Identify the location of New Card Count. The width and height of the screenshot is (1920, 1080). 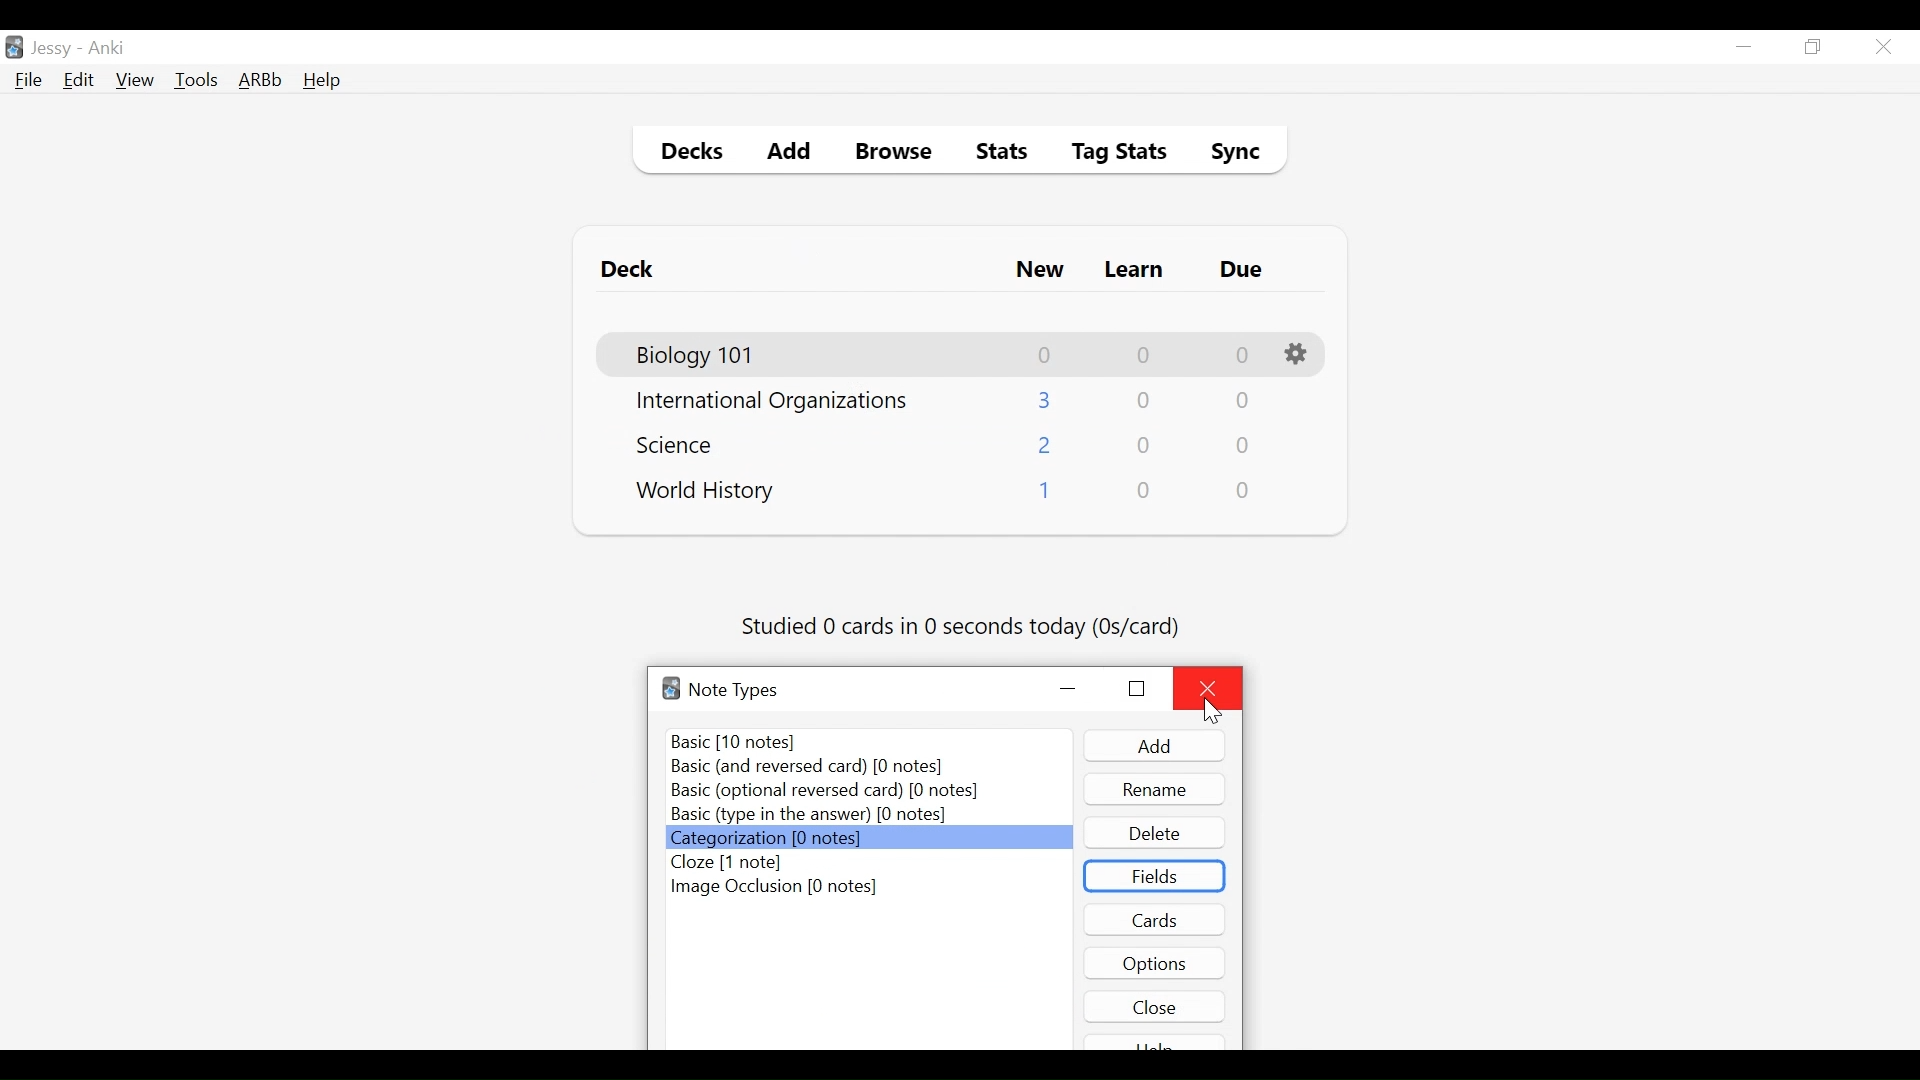
(1046, 447).